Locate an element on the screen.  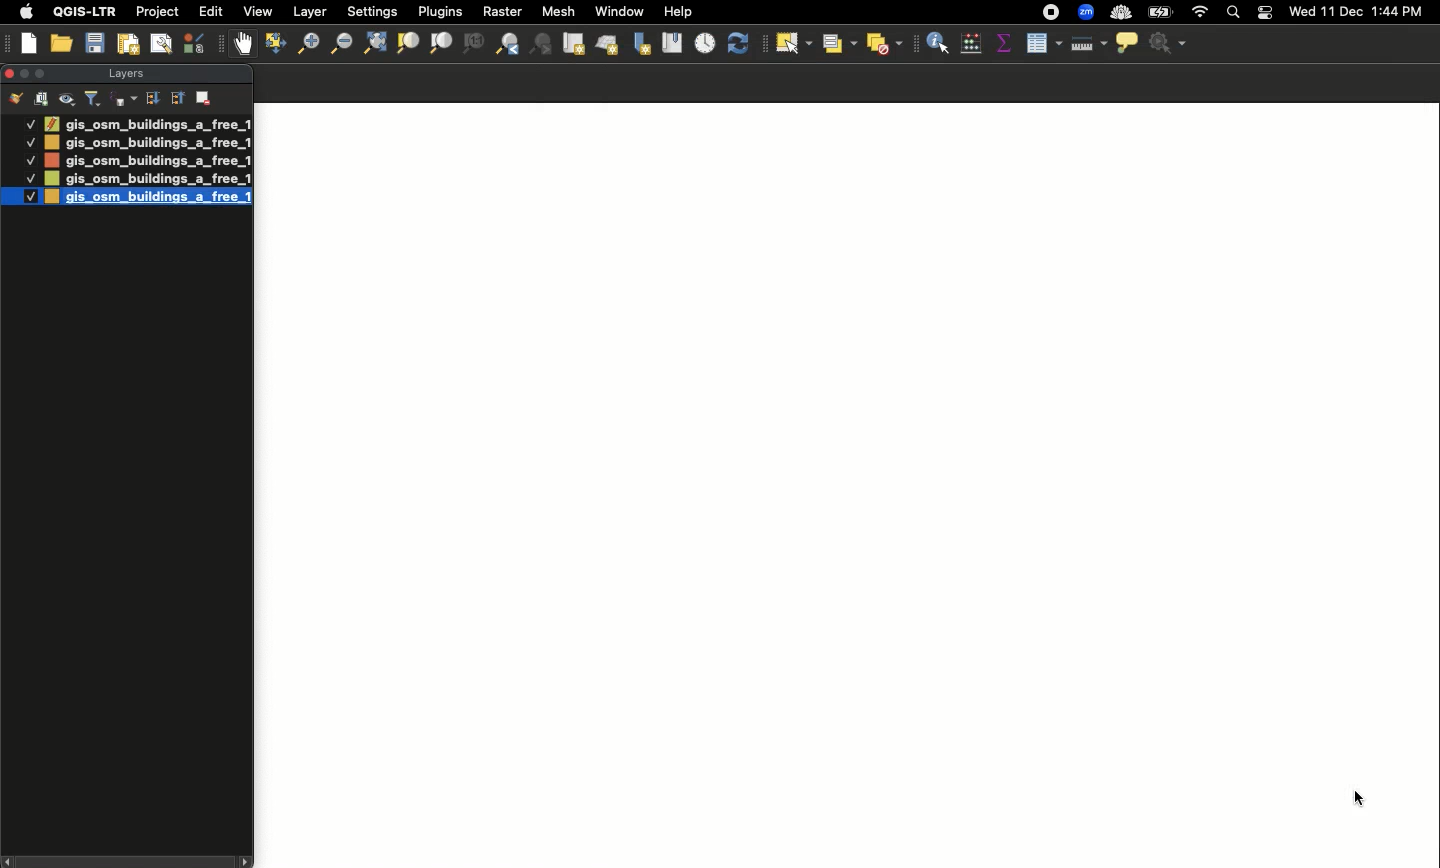
Project is located at coordinates (157, 13).